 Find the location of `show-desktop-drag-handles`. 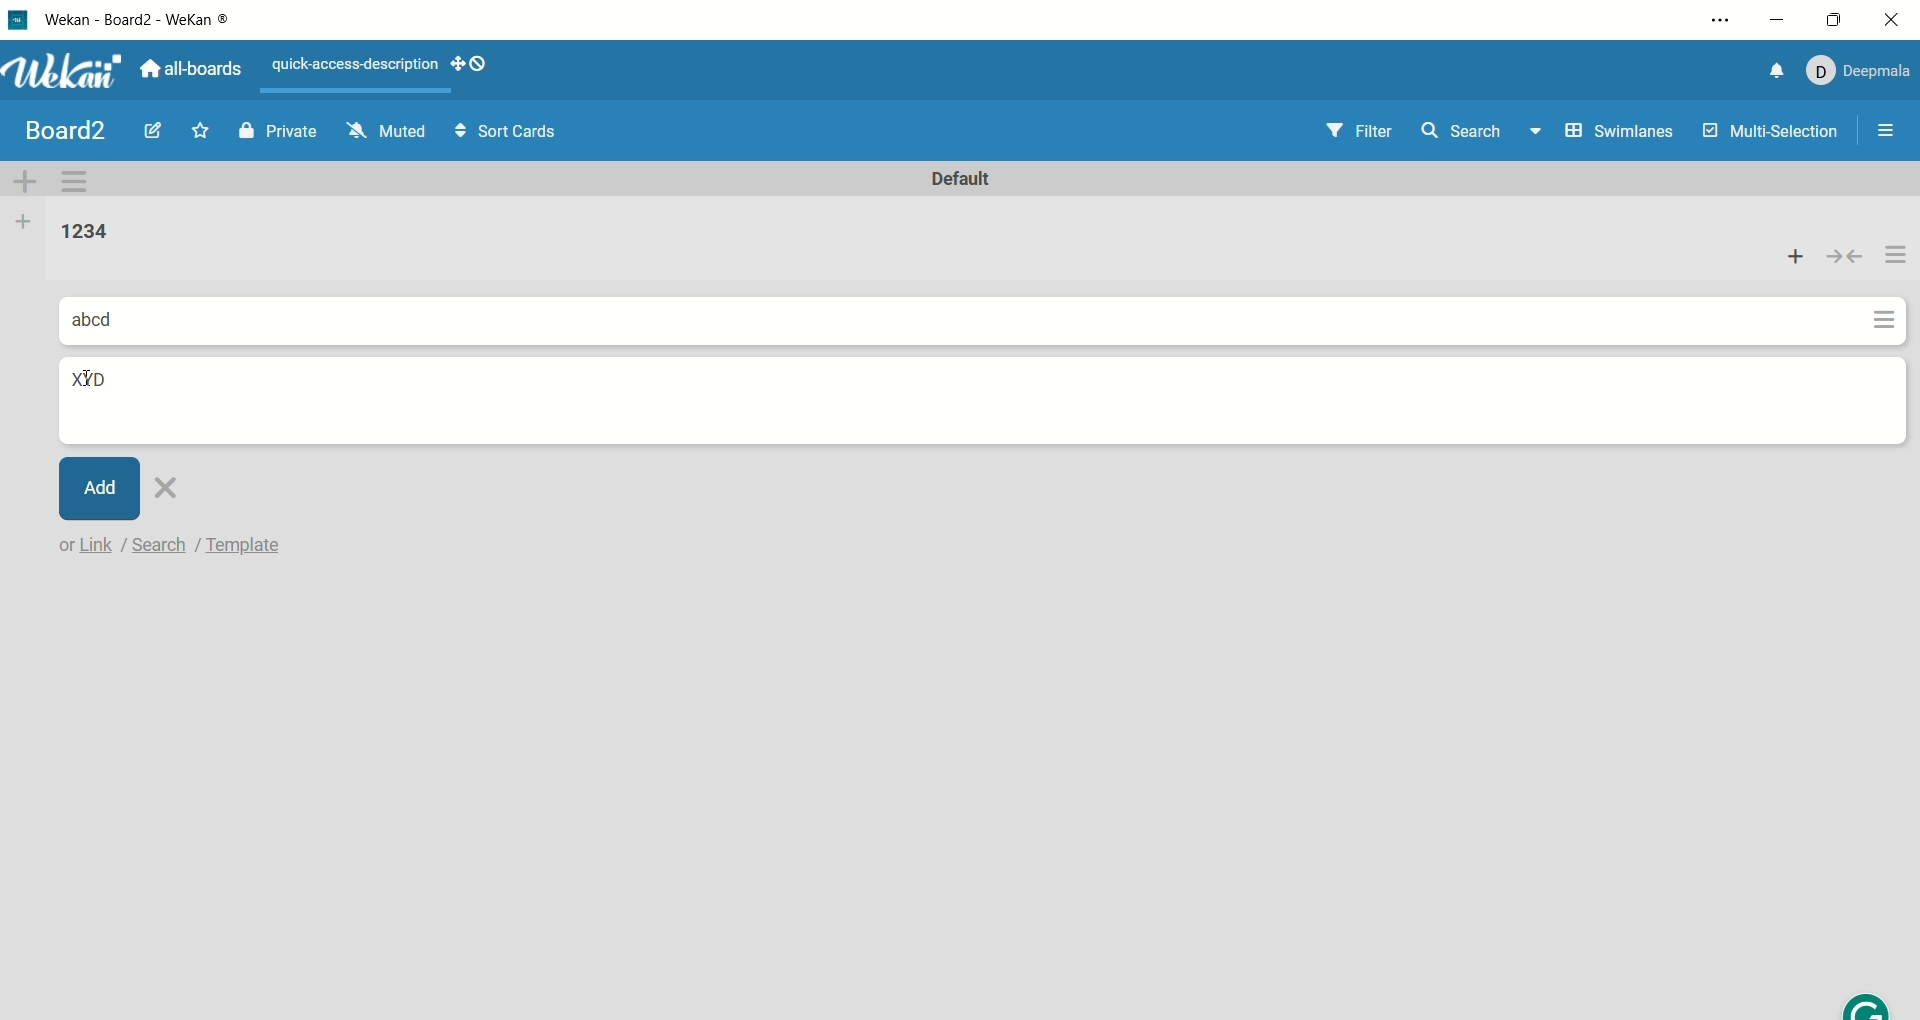

show-desktop-drag-handles is located at coordinates (458, 61).